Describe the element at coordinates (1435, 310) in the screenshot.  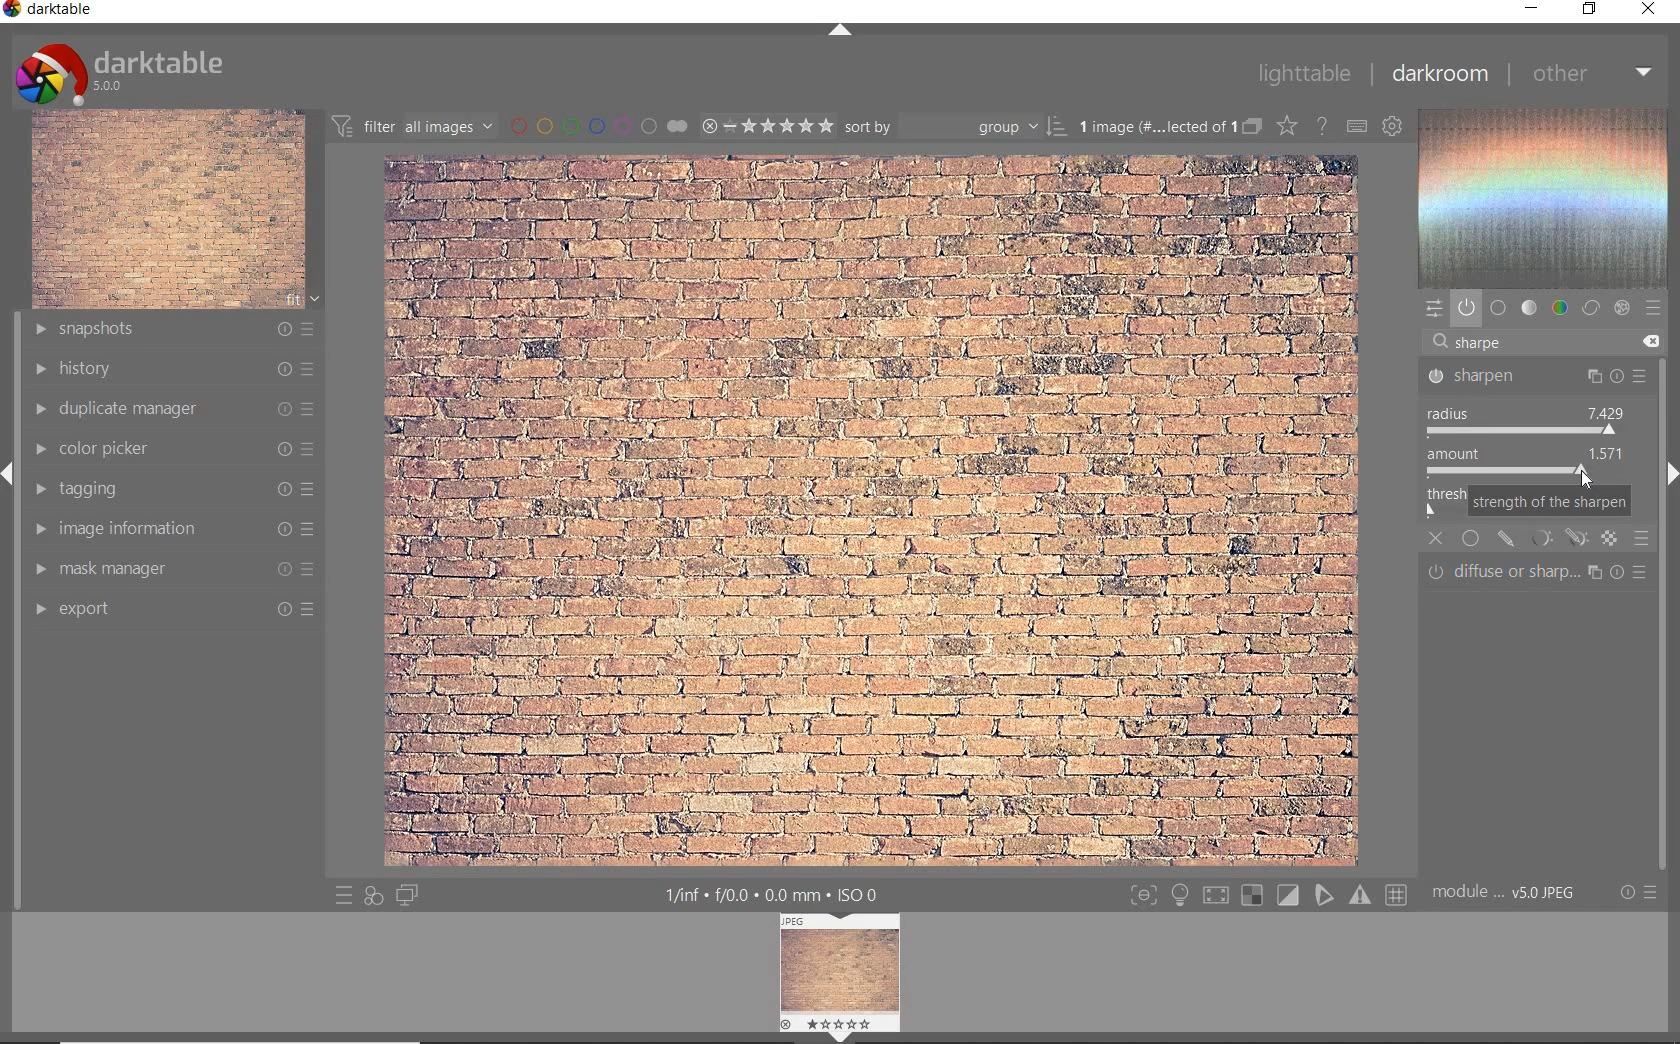
I see `quick access panel` at that location.